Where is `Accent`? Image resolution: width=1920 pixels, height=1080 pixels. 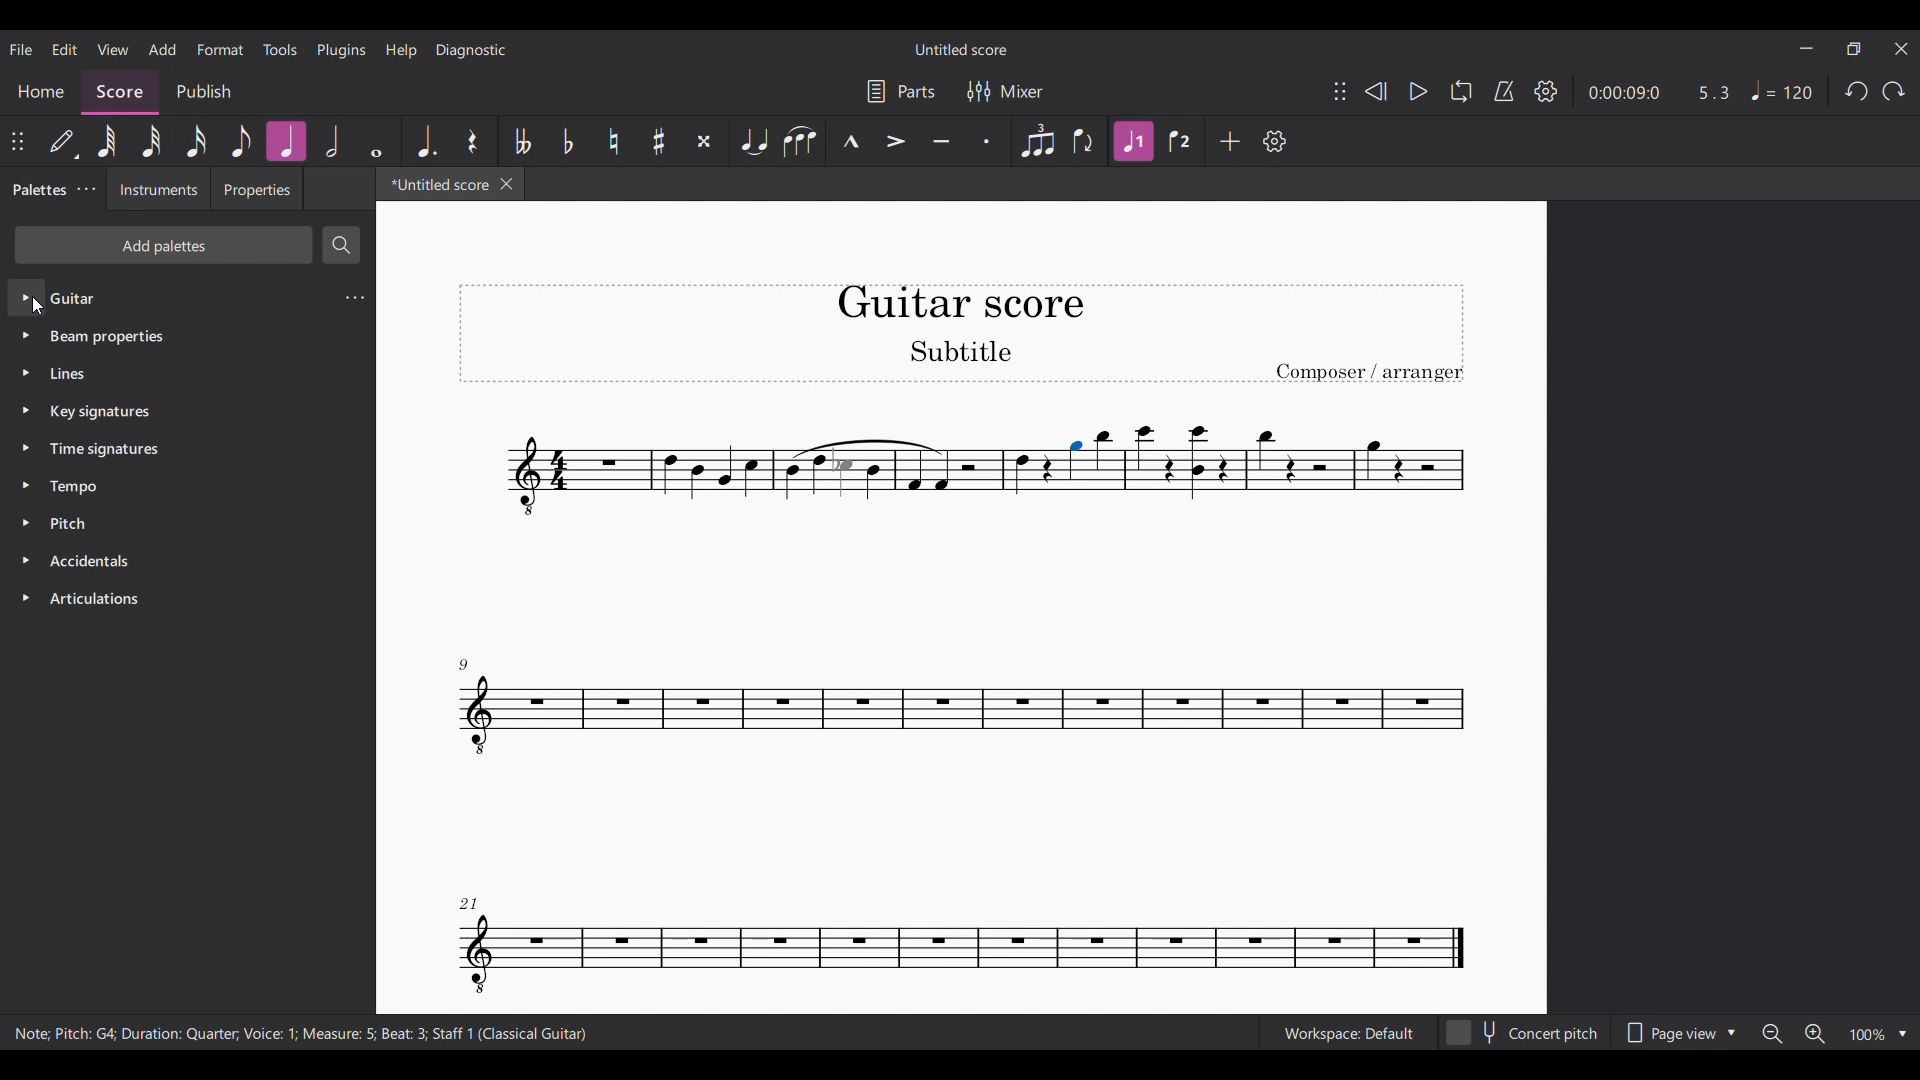
Accent is located at coordinates (896, 141).